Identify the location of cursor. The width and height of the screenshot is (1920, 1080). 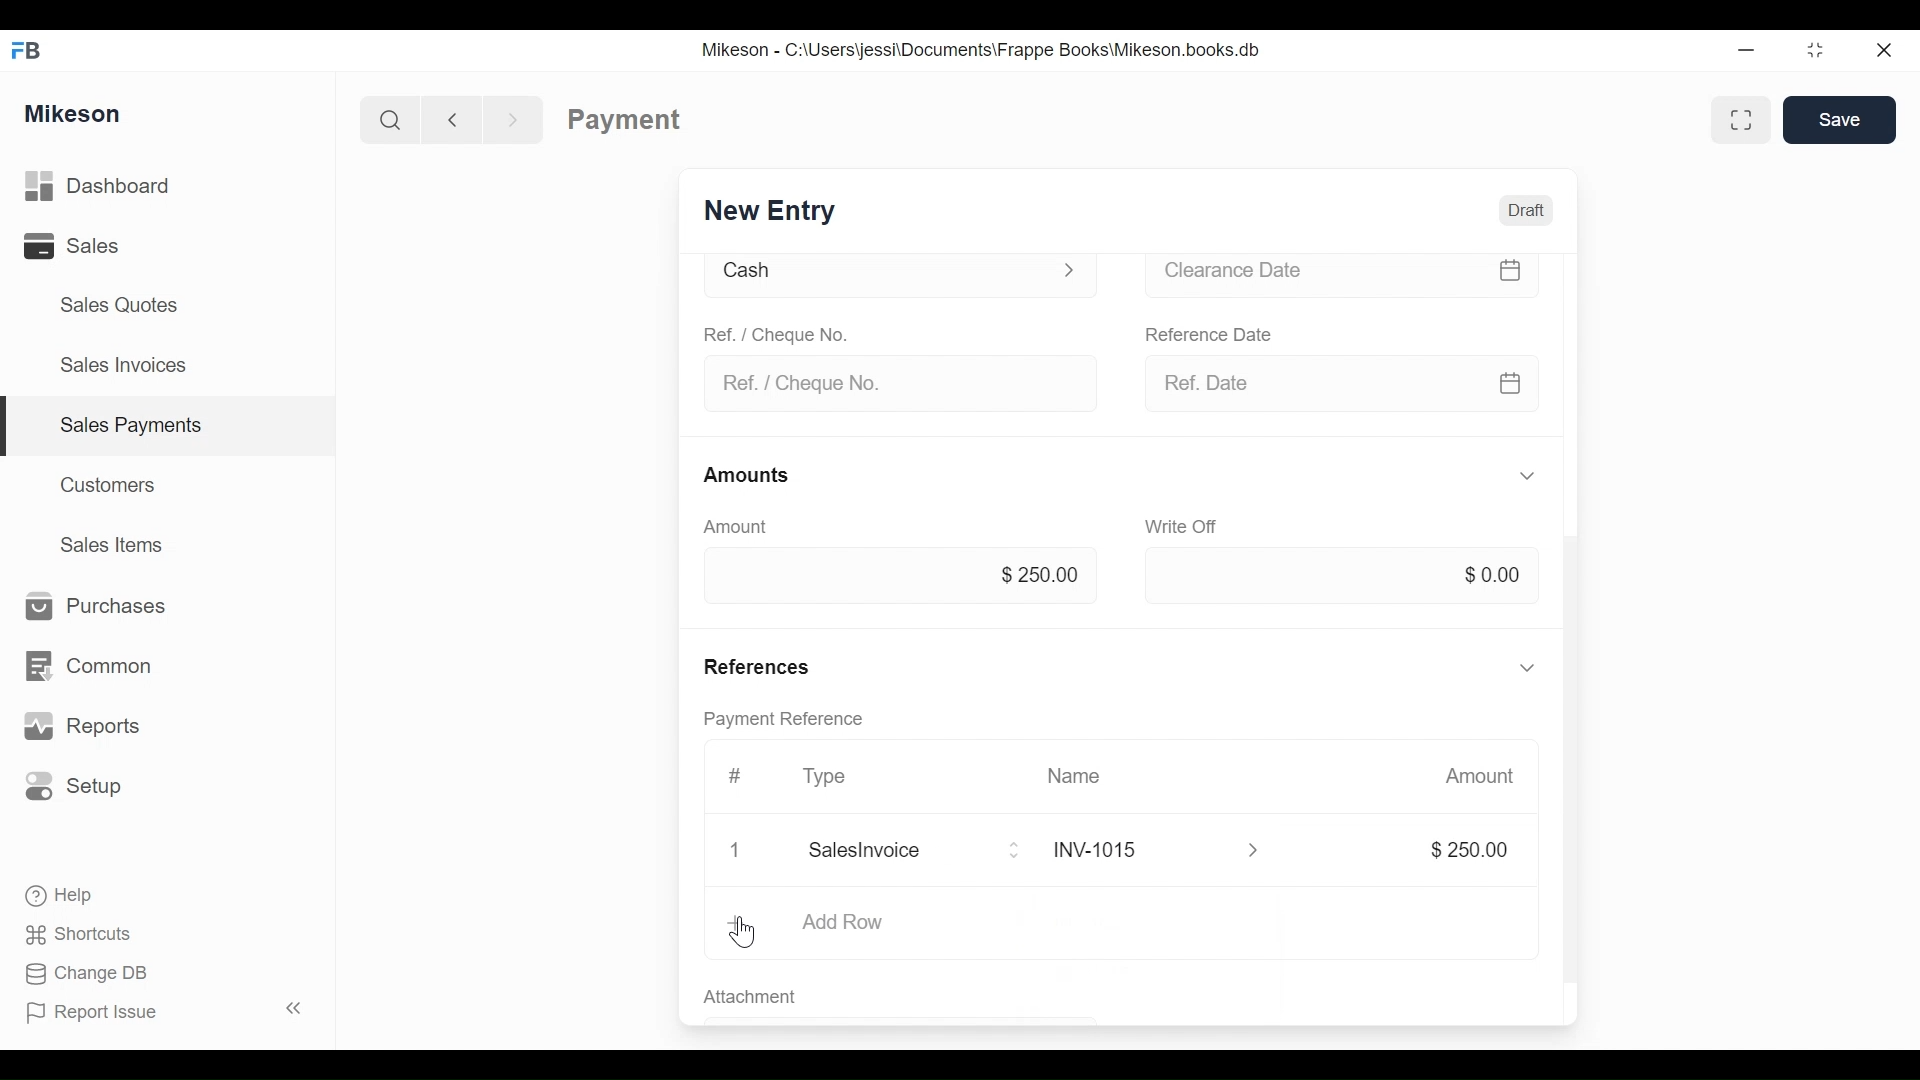
(746, 931).